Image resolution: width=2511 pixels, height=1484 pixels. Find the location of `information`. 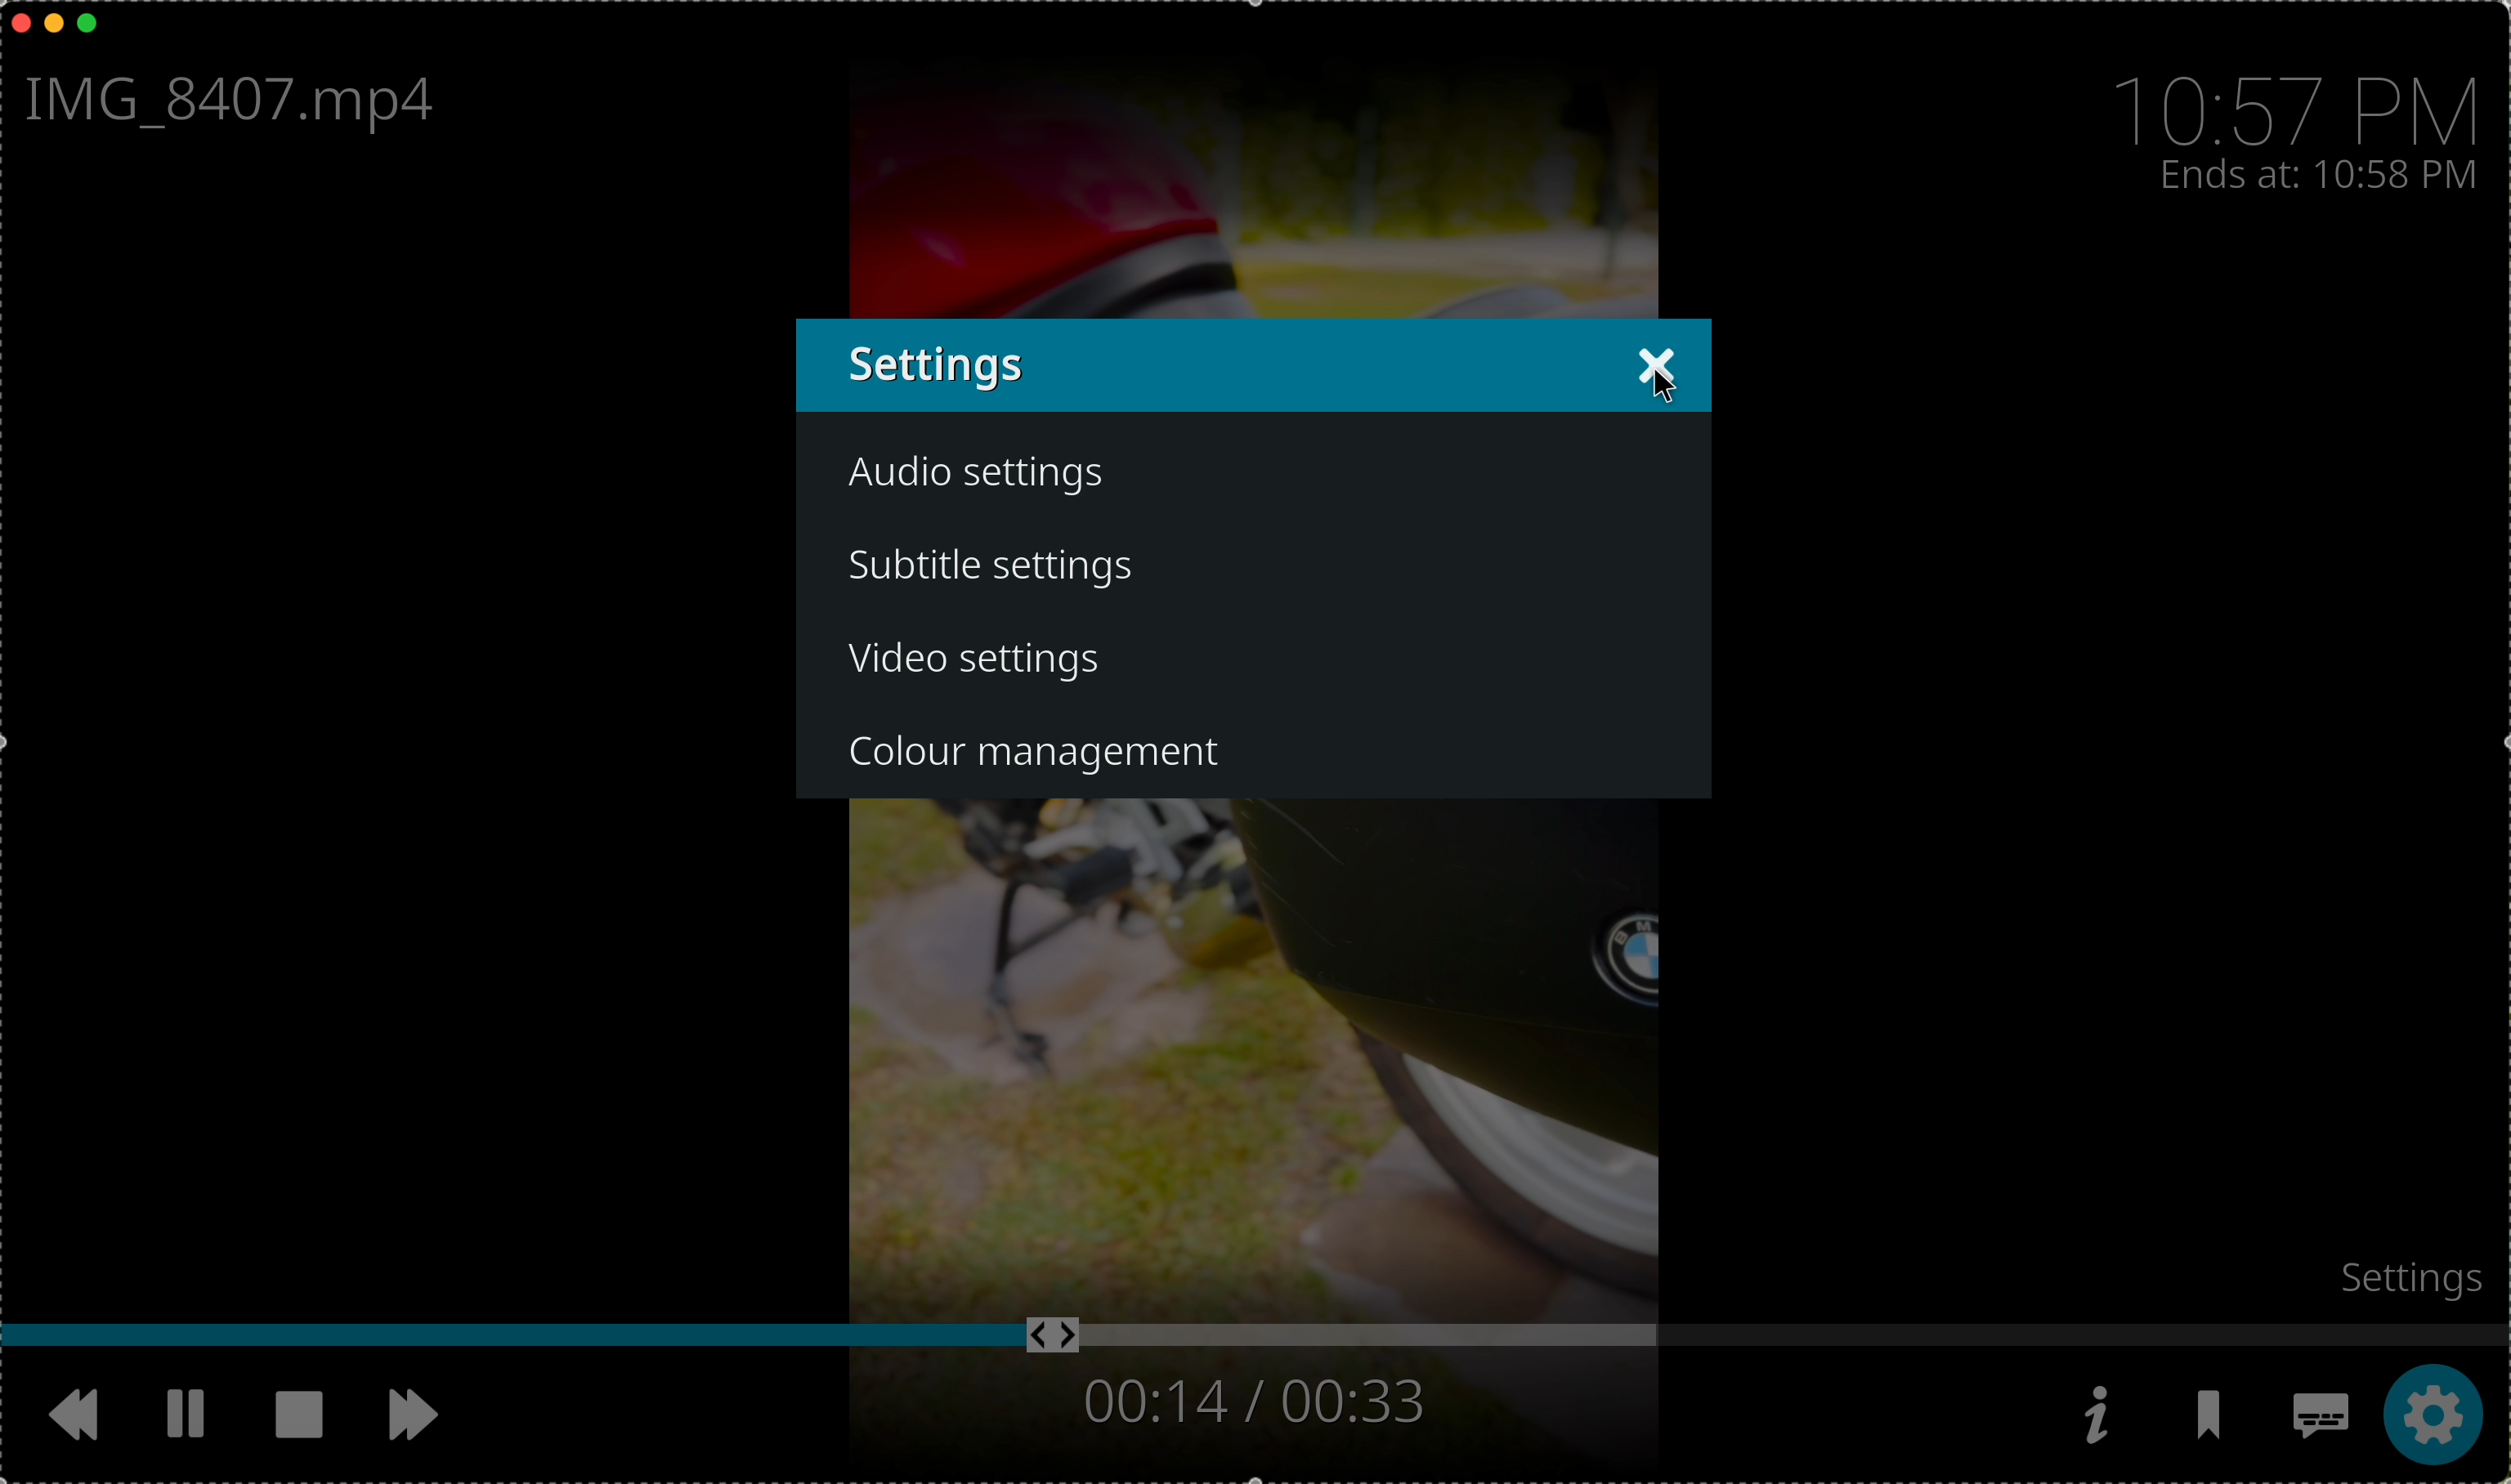

information is located at coordinates (2093, 1415).